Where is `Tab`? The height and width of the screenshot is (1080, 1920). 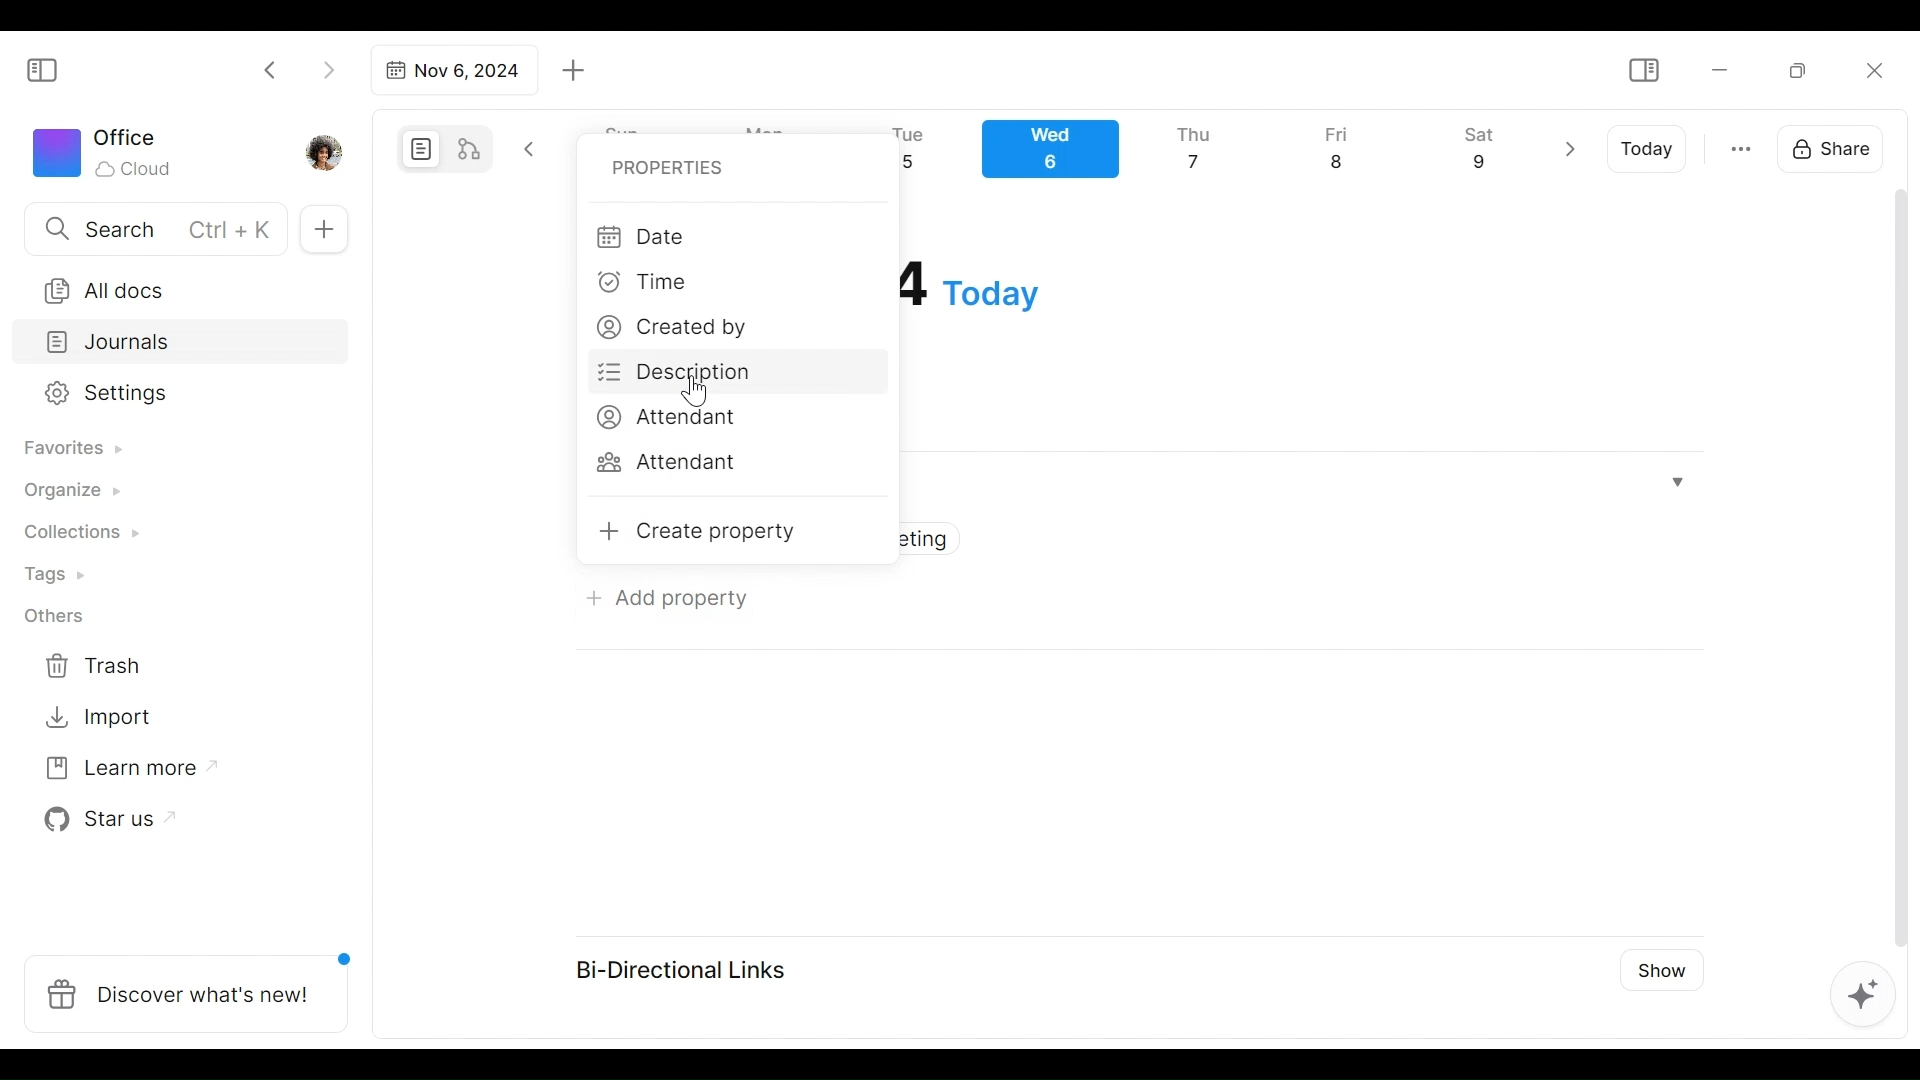 Tab is located at coordinates (451, 70).